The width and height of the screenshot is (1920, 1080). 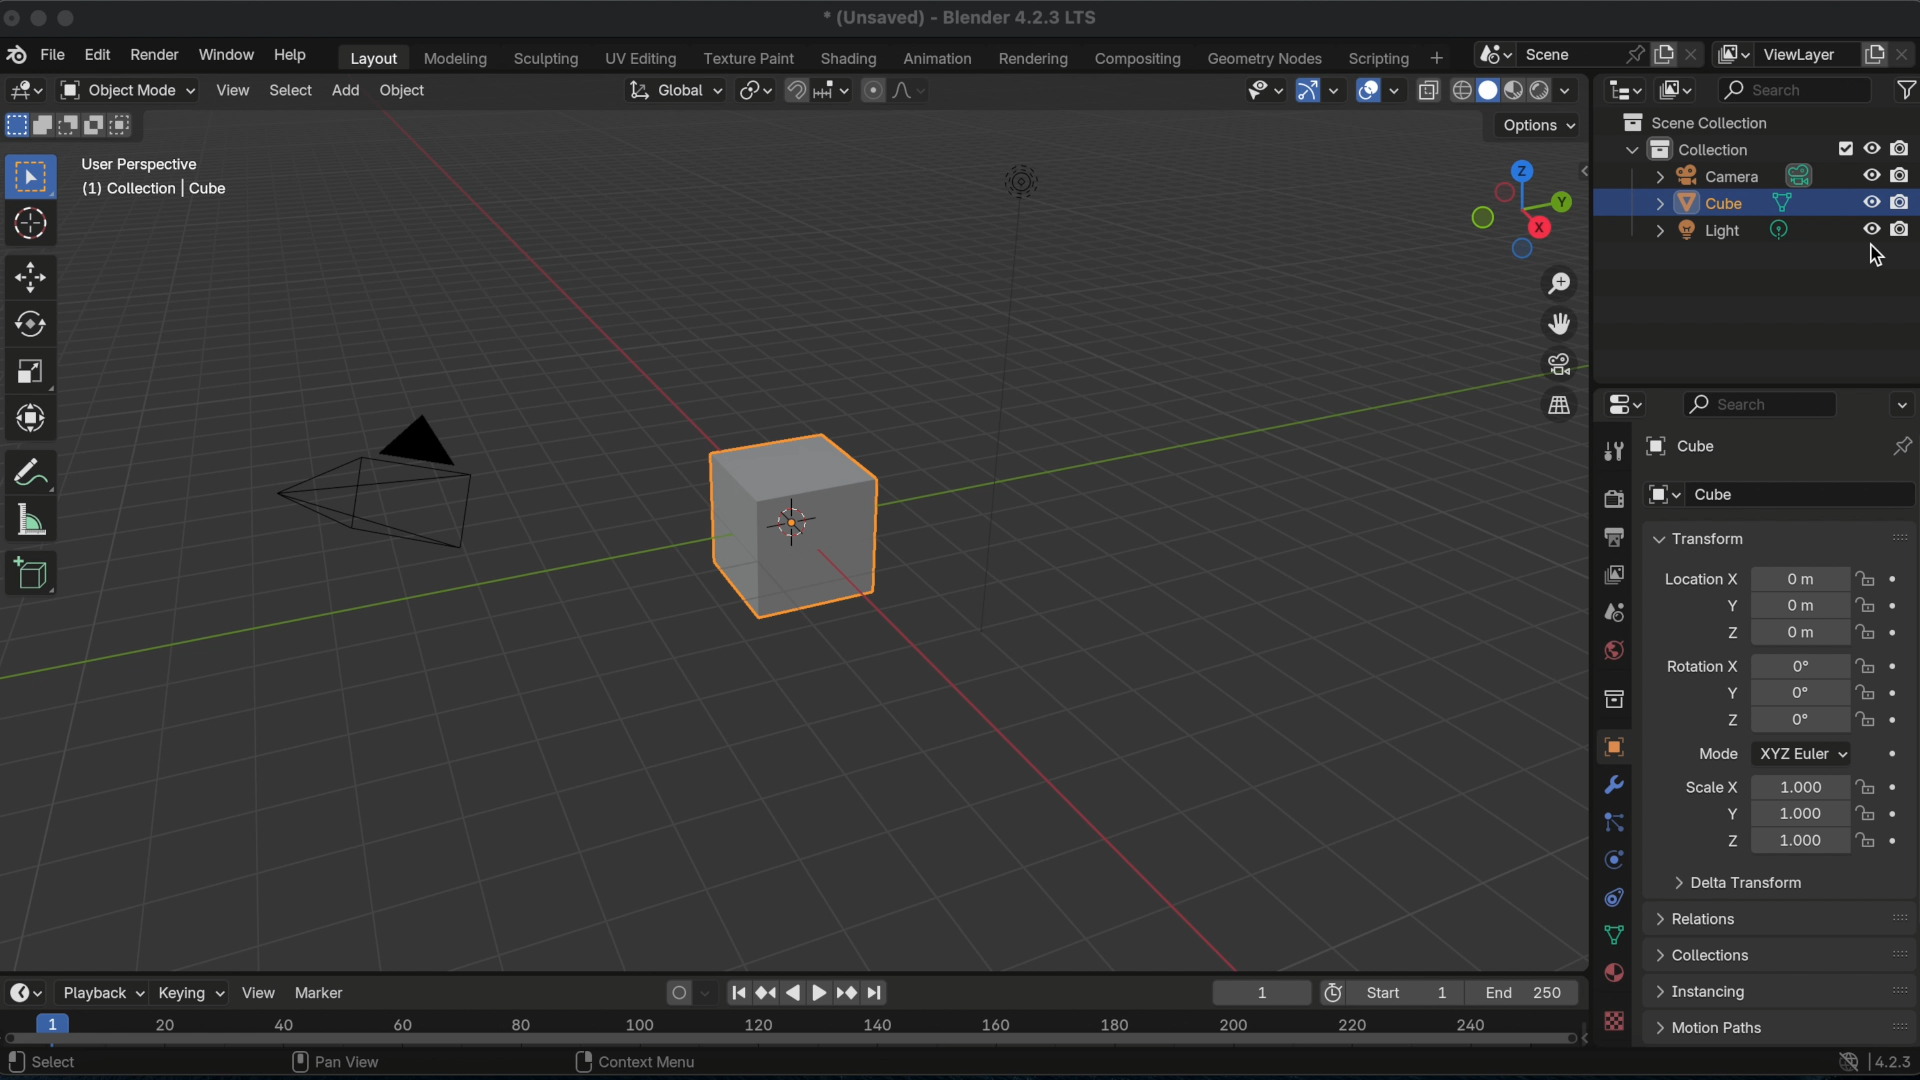 What do you see at coordinates (14, 128) in the screenshot?
I see `mode set a new collection` at bounding box center [14, 128].